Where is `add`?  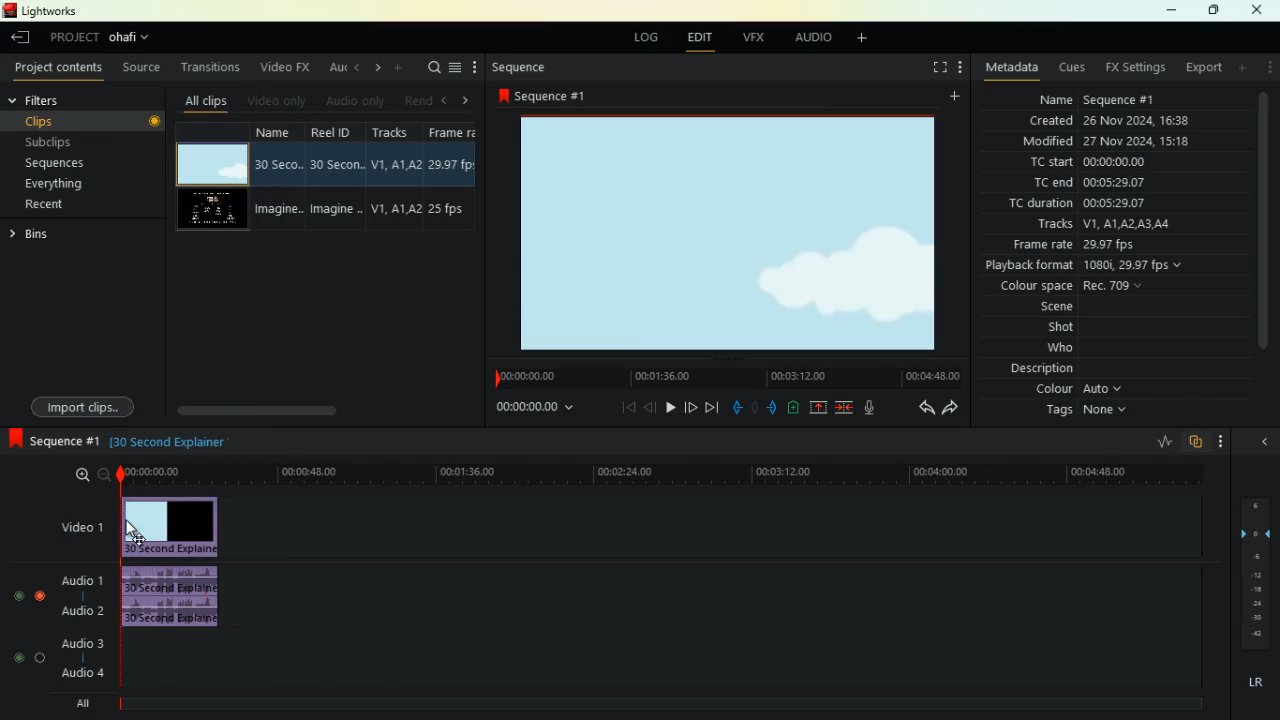
add is located at coordinates (869, 40).